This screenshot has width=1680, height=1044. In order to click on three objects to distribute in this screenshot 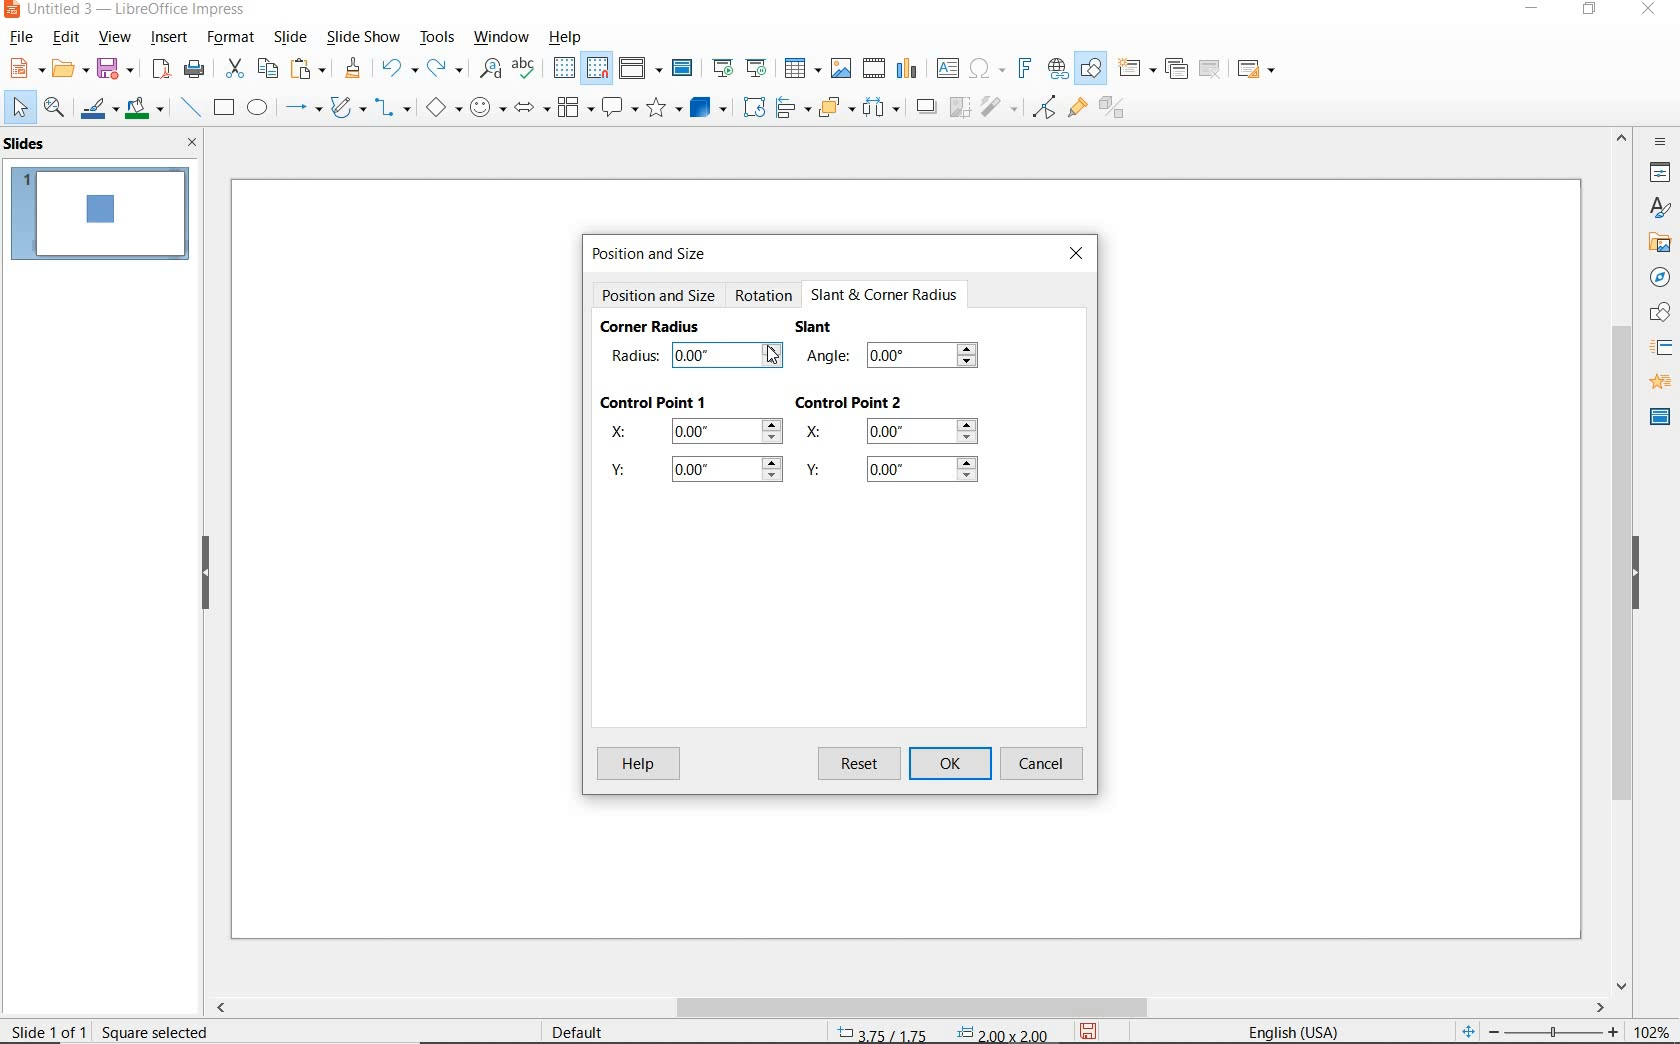, I will do `click(886, 107)`.